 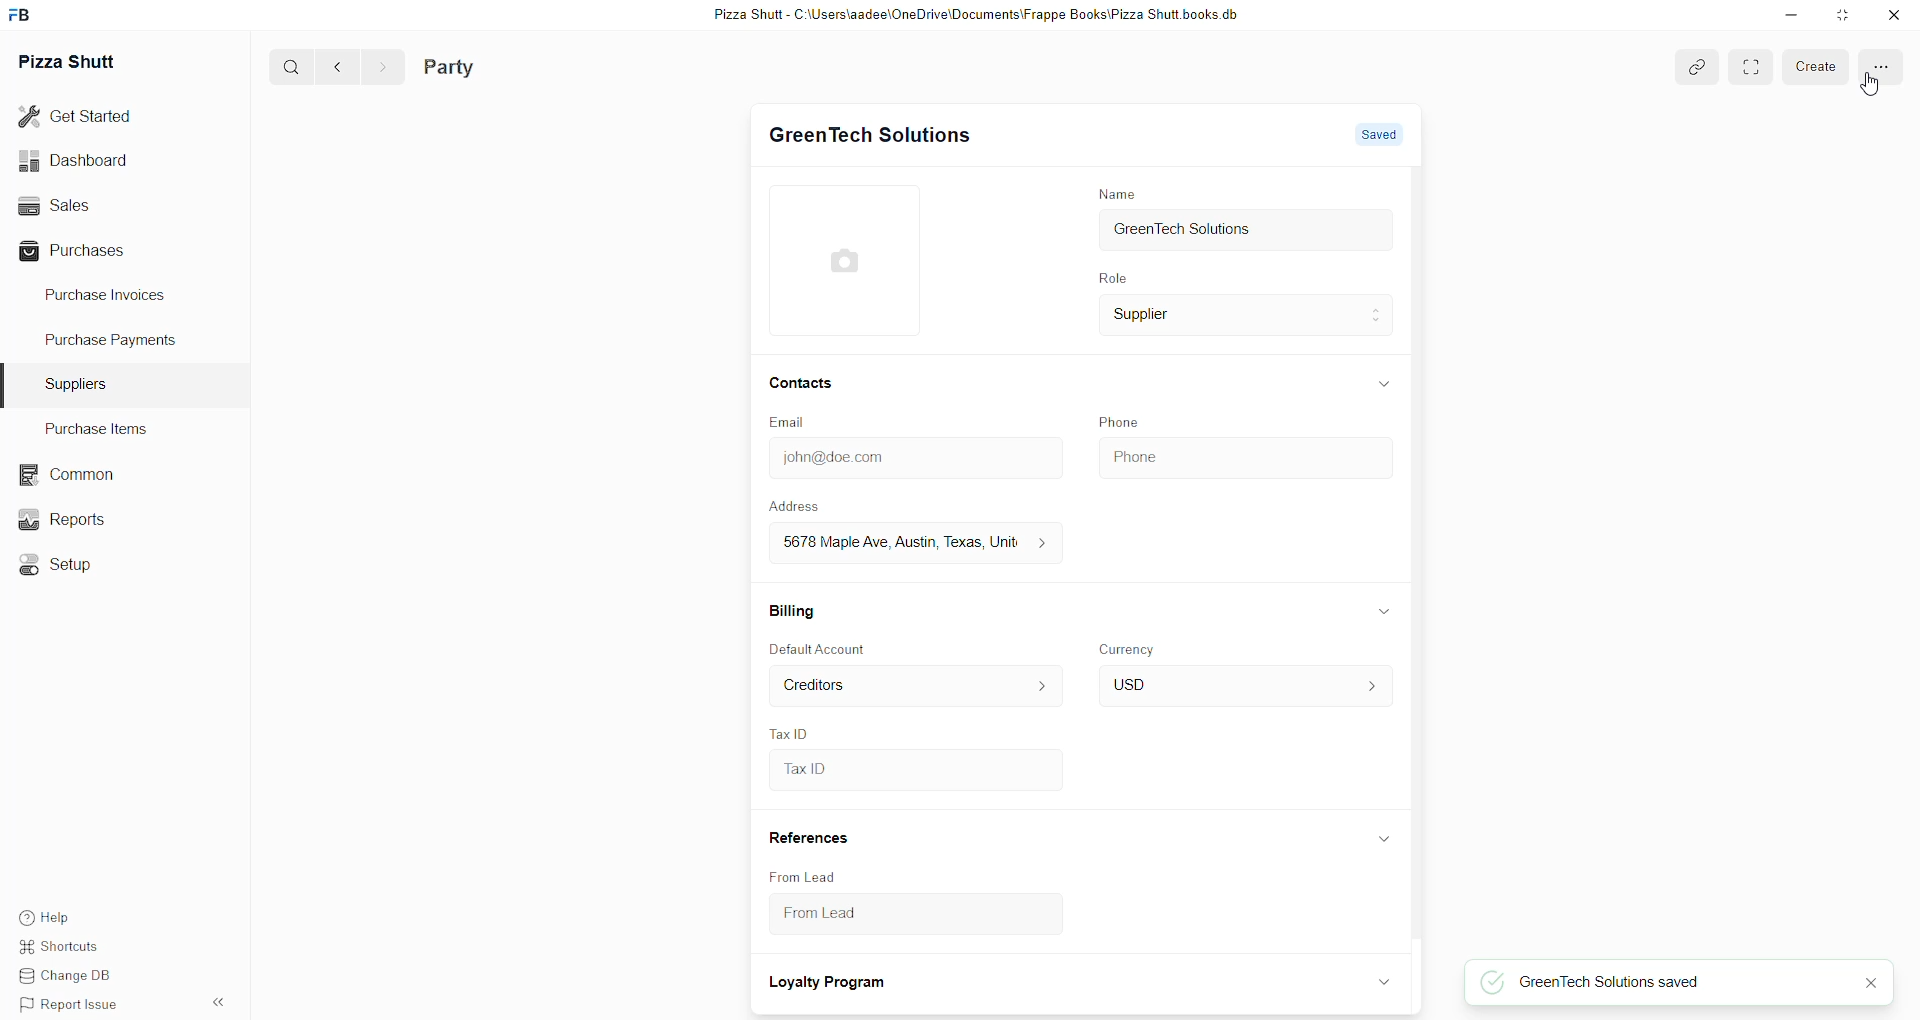 What do you see at coordinates (1870, 982) in the screenshot?
I see `close` at bounding box center [1870, 982].